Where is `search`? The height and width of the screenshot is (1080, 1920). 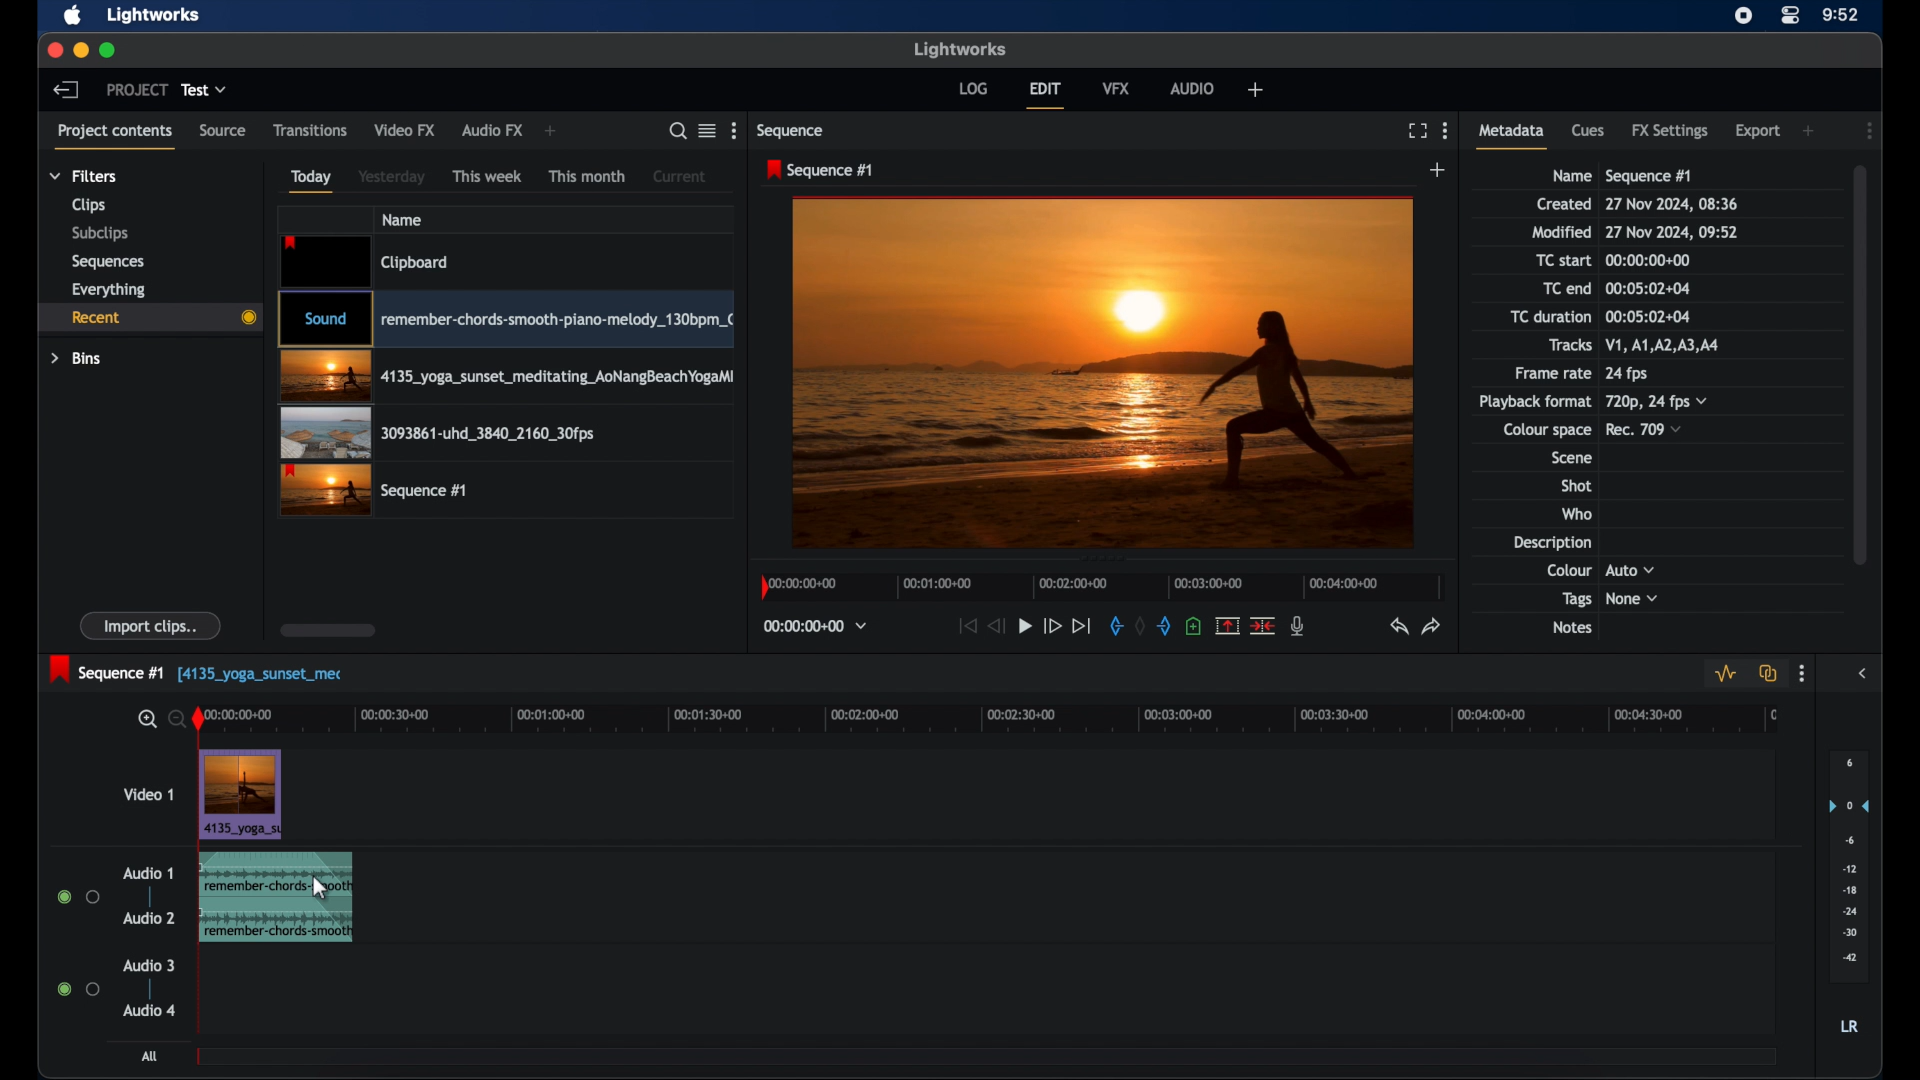 search is located at coordinates (677, 131).